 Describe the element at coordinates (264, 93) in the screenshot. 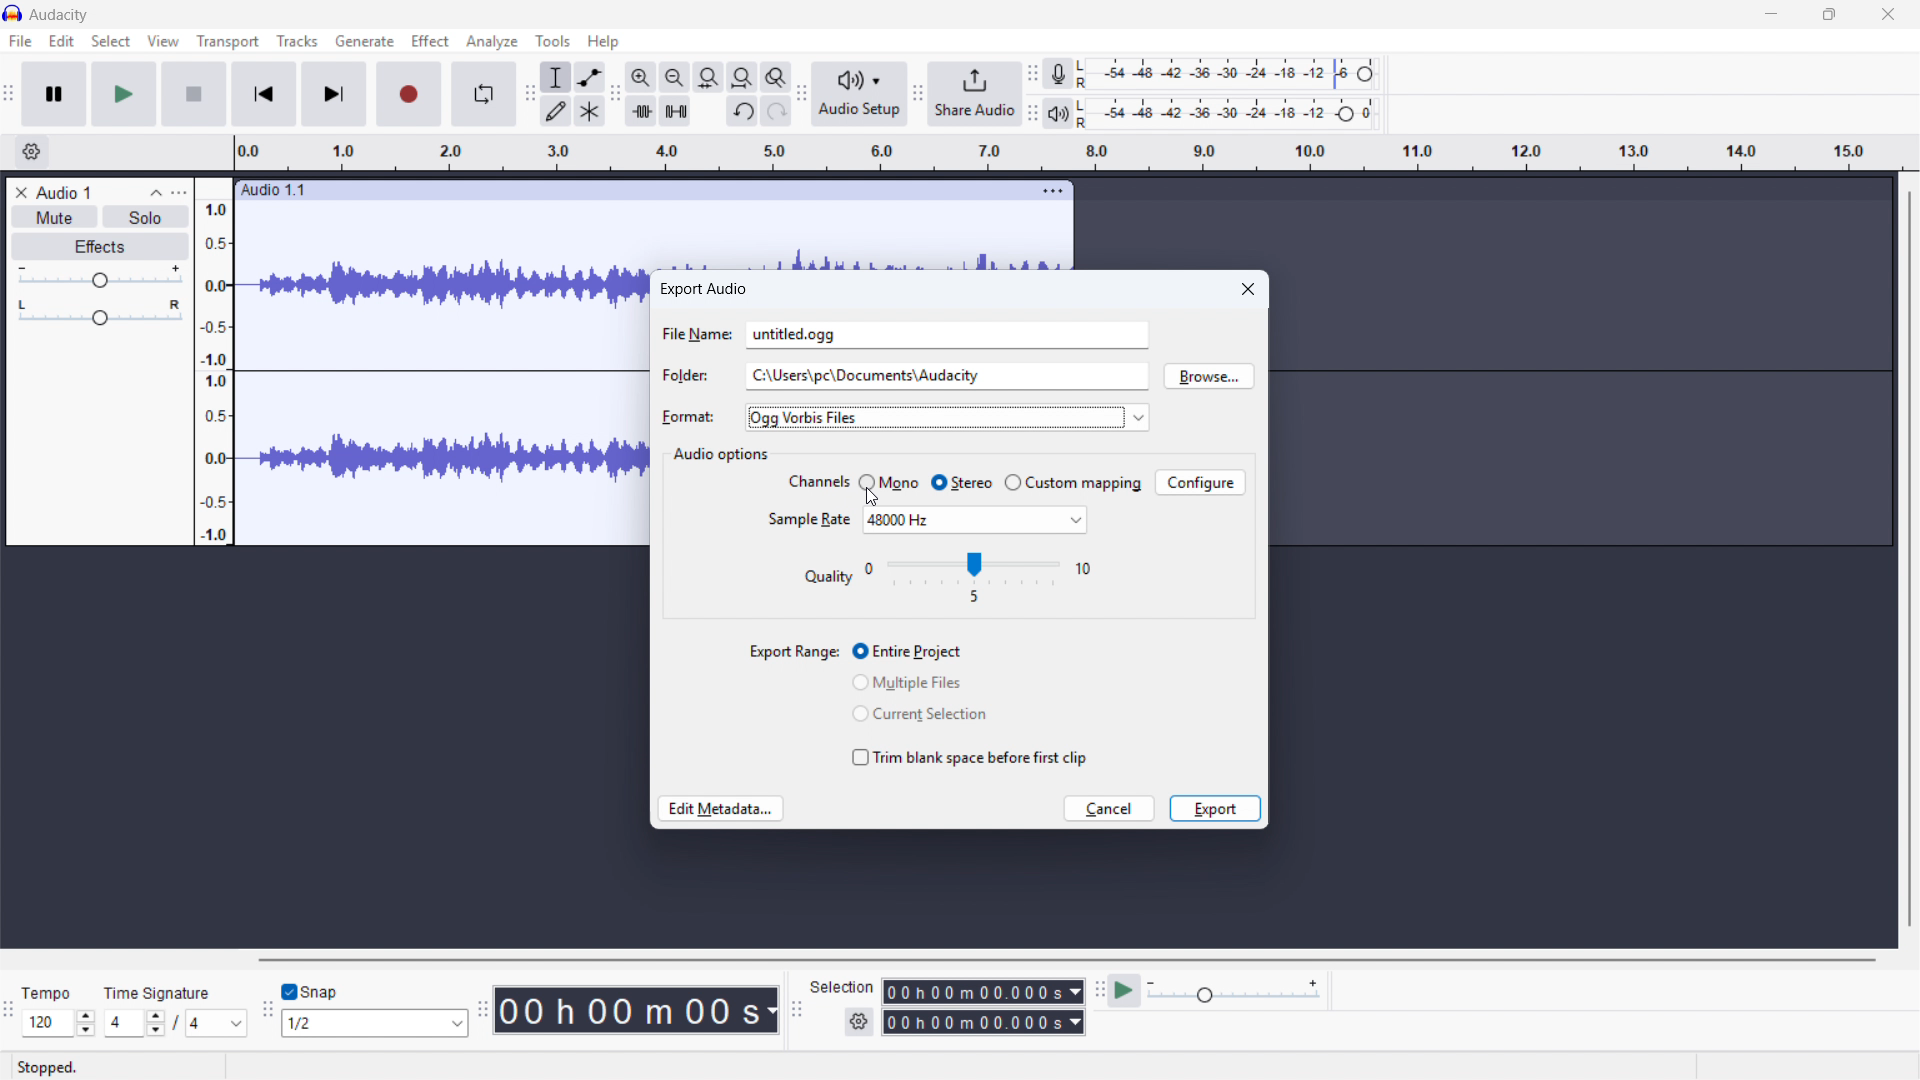

I see `Skip to beginning ` at that location.